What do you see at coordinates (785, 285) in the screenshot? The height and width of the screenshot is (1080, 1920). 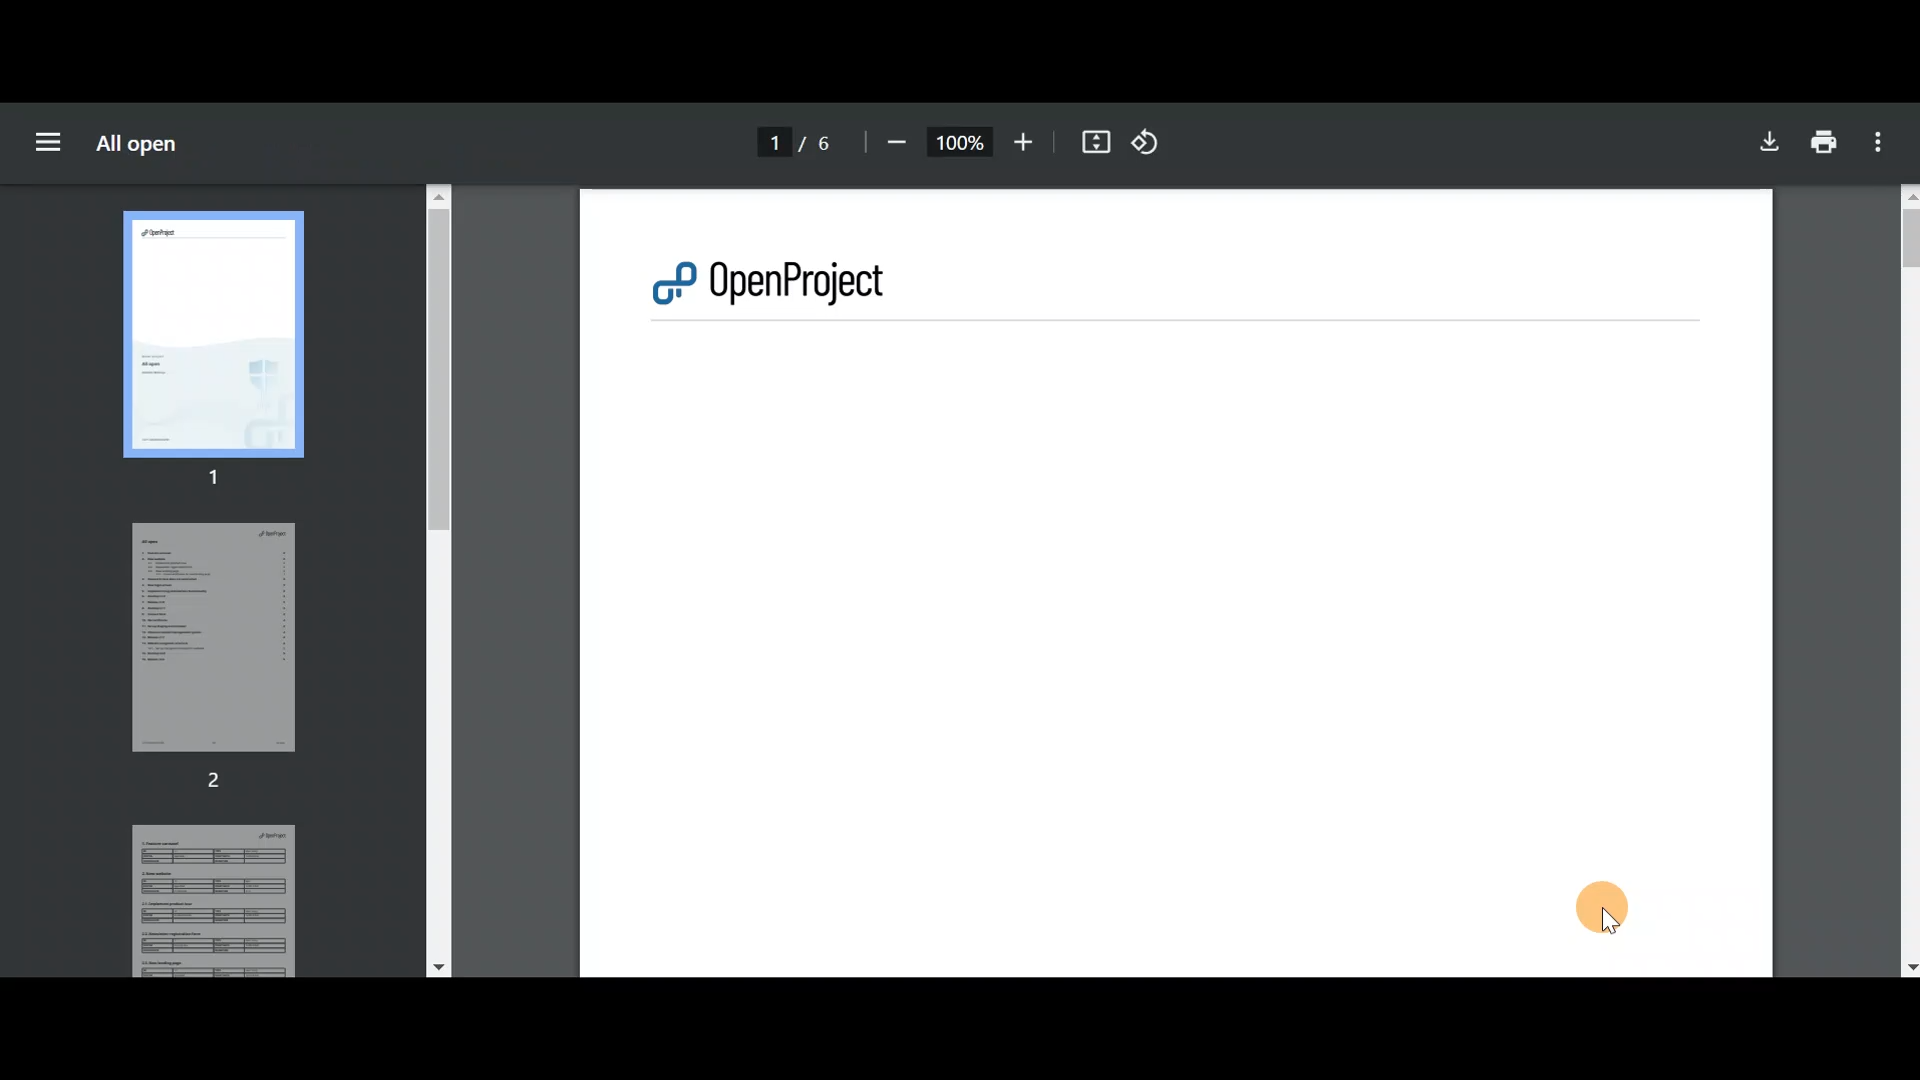 I see `OpenProject` at bounding box center [785, 285].